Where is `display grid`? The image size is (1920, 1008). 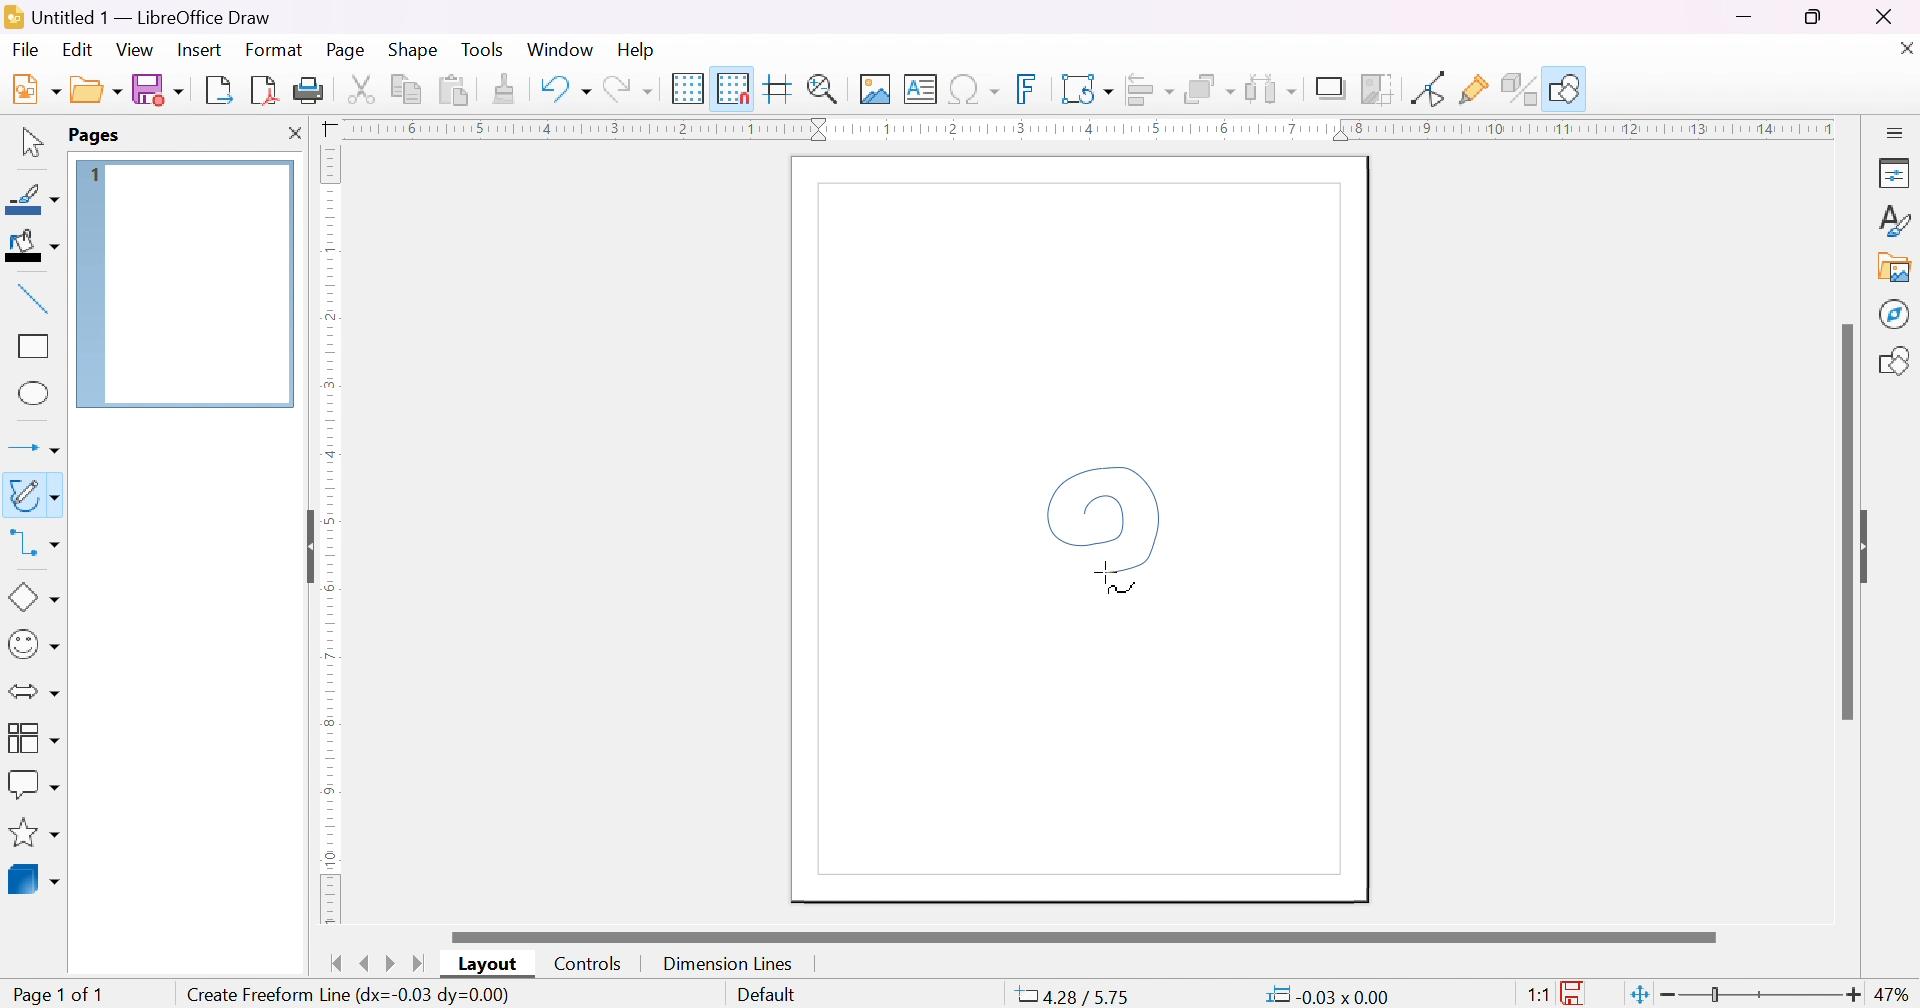
display grid is located at coordinates (688, 89).